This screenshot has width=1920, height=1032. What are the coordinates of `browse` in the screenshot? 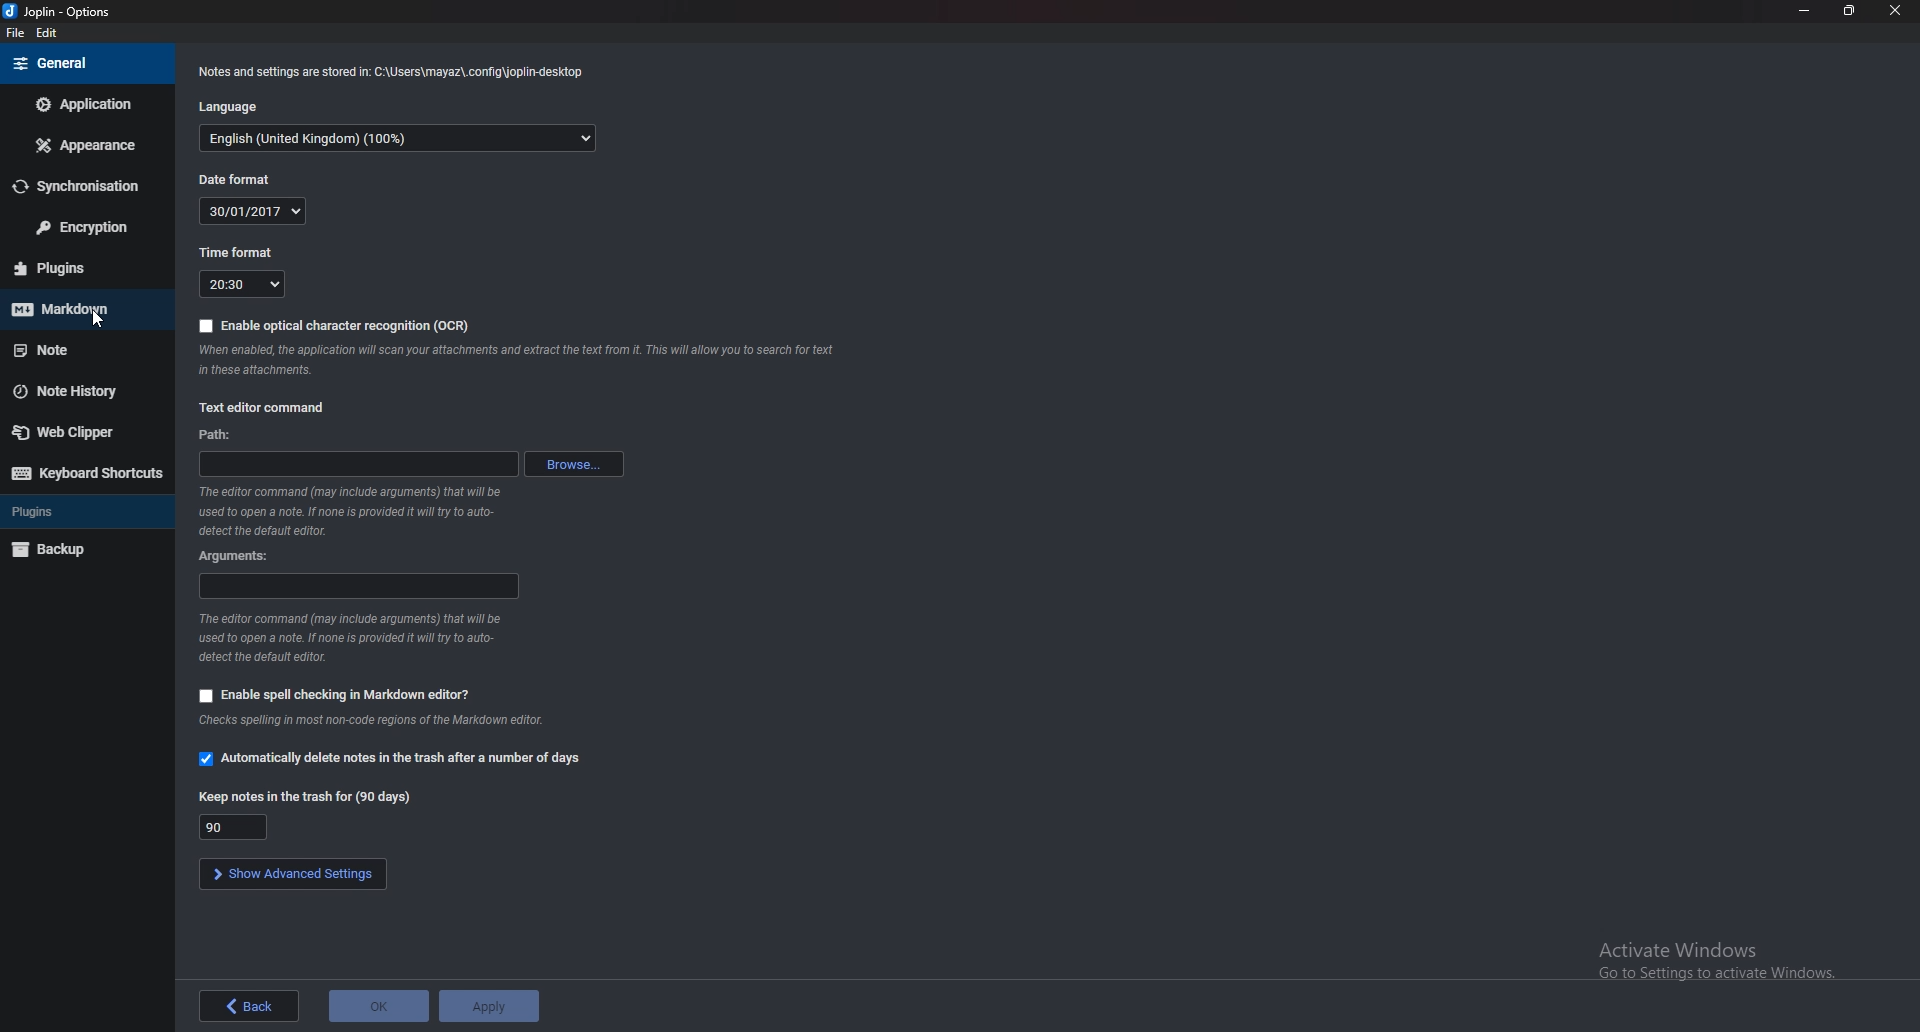 It's located at (574, 465).